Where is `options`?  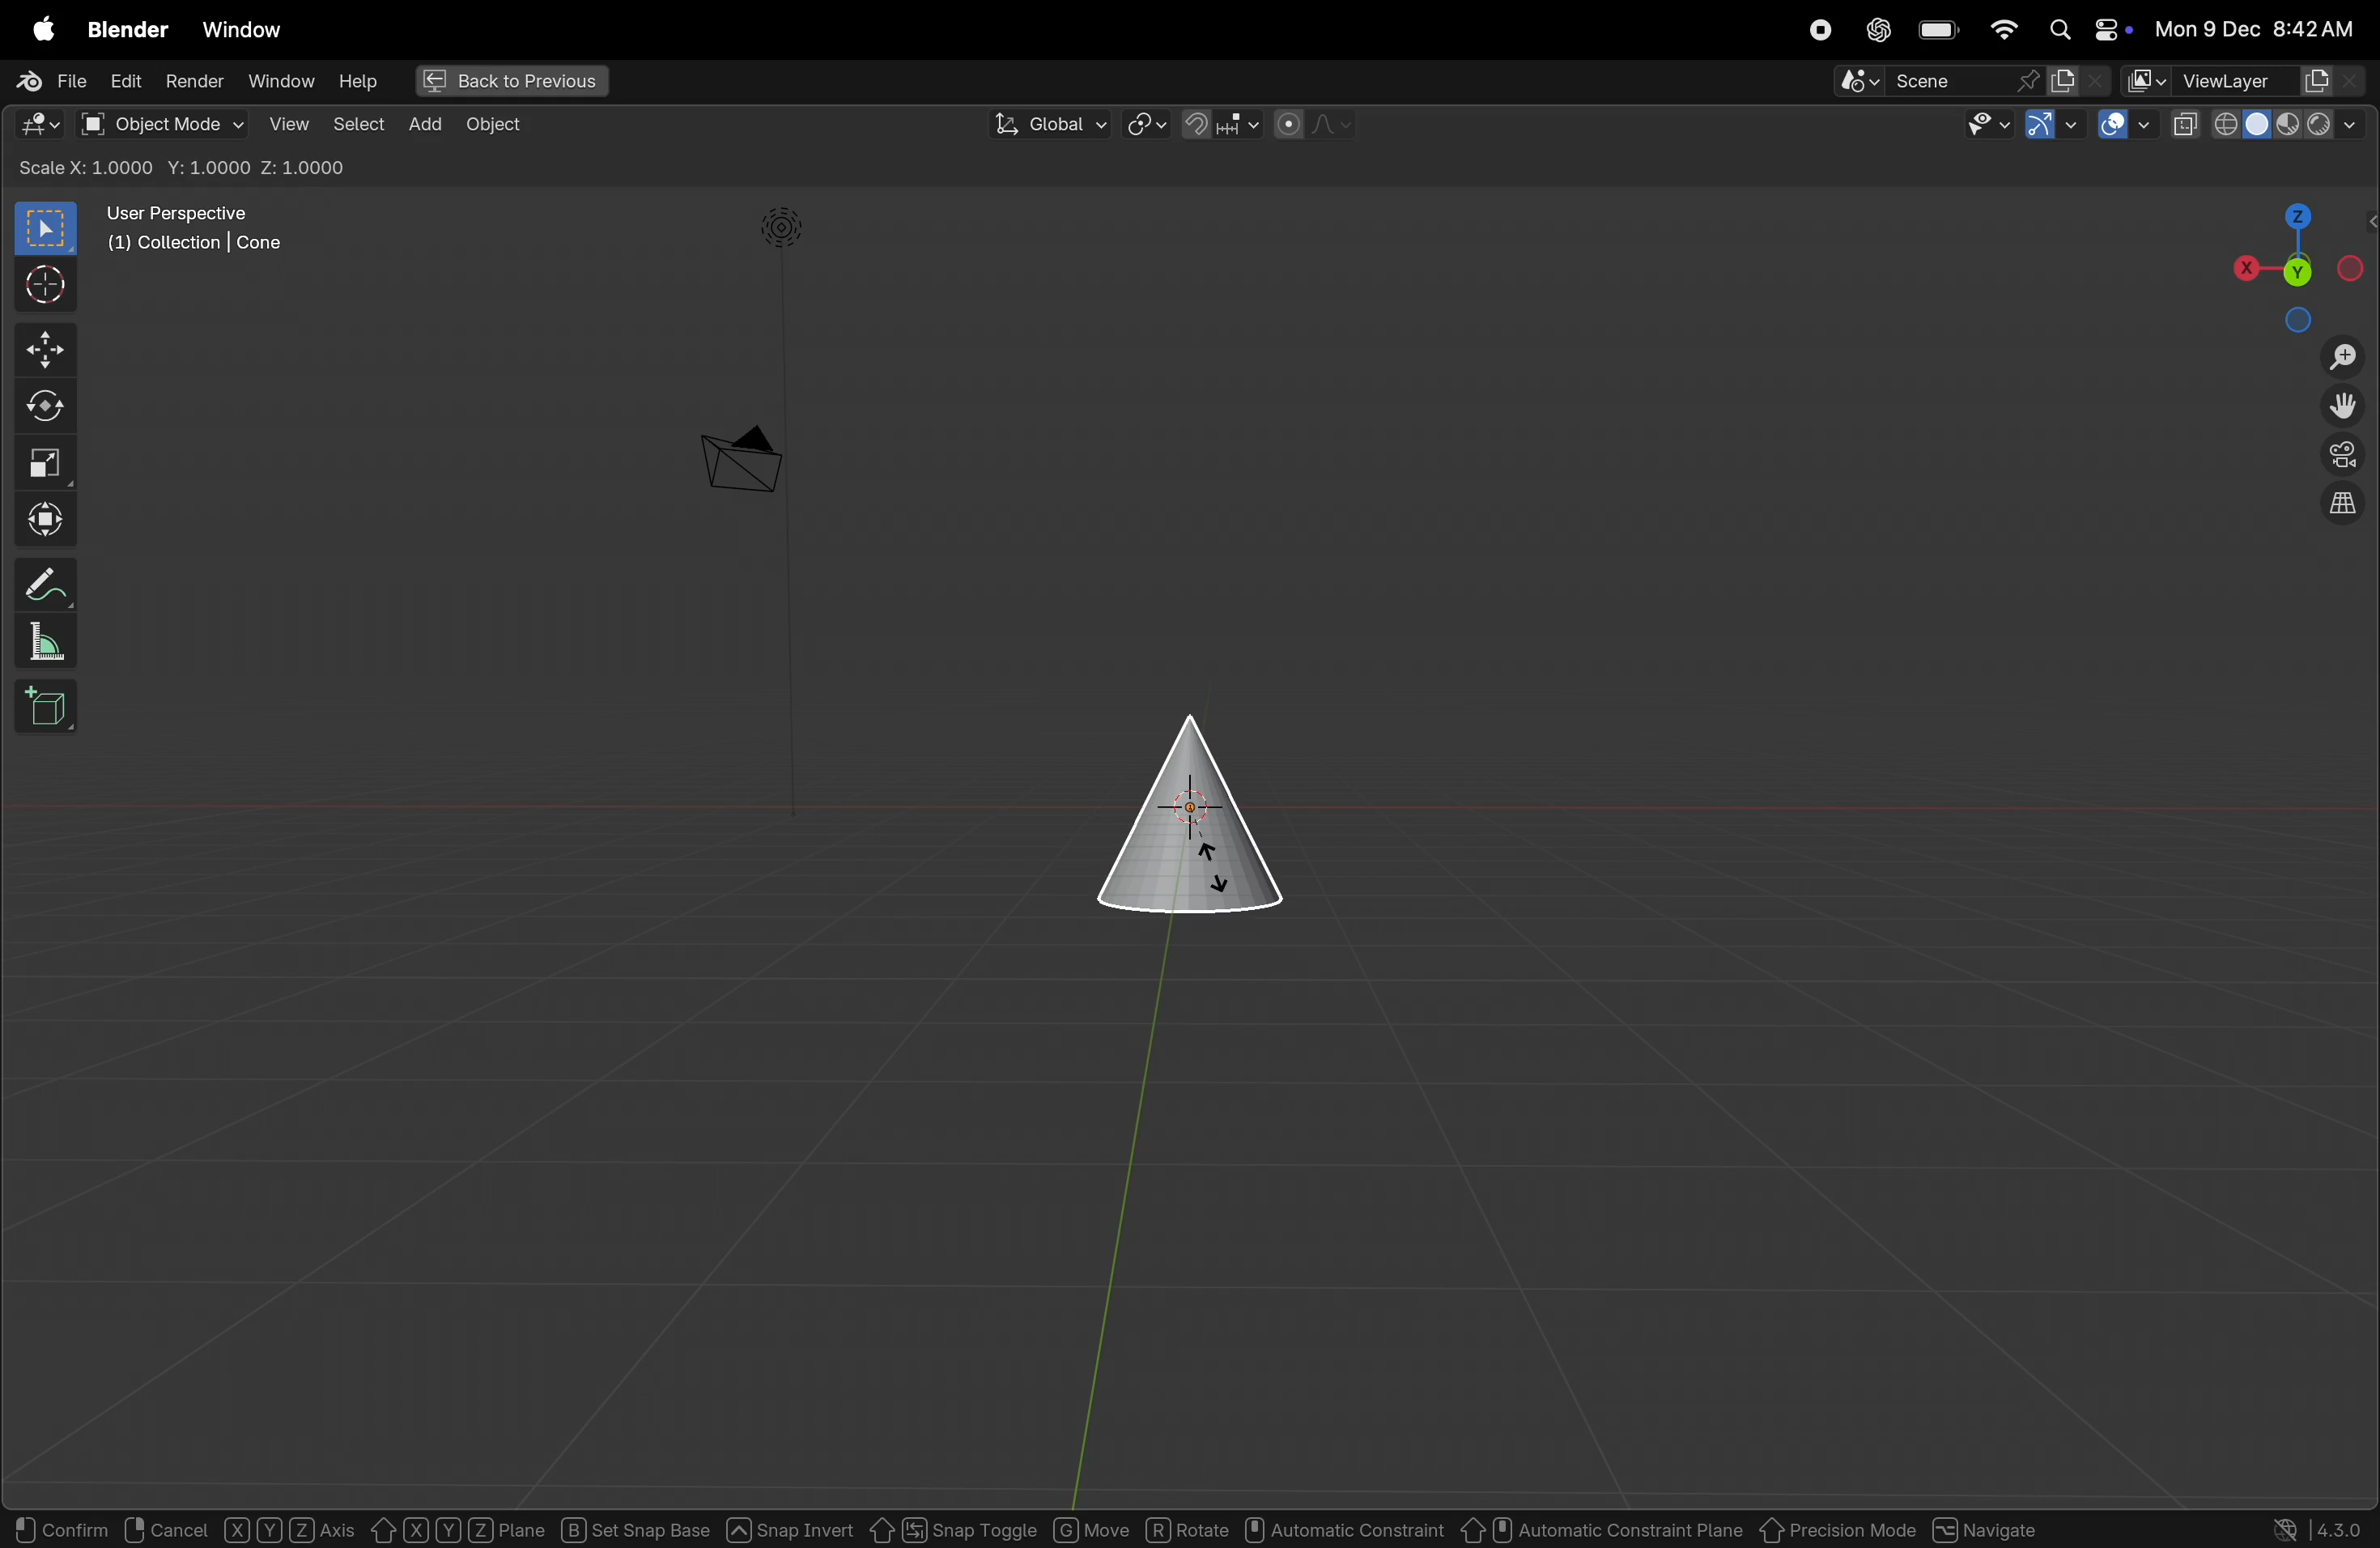
options is located at coordinates (2318, 166).